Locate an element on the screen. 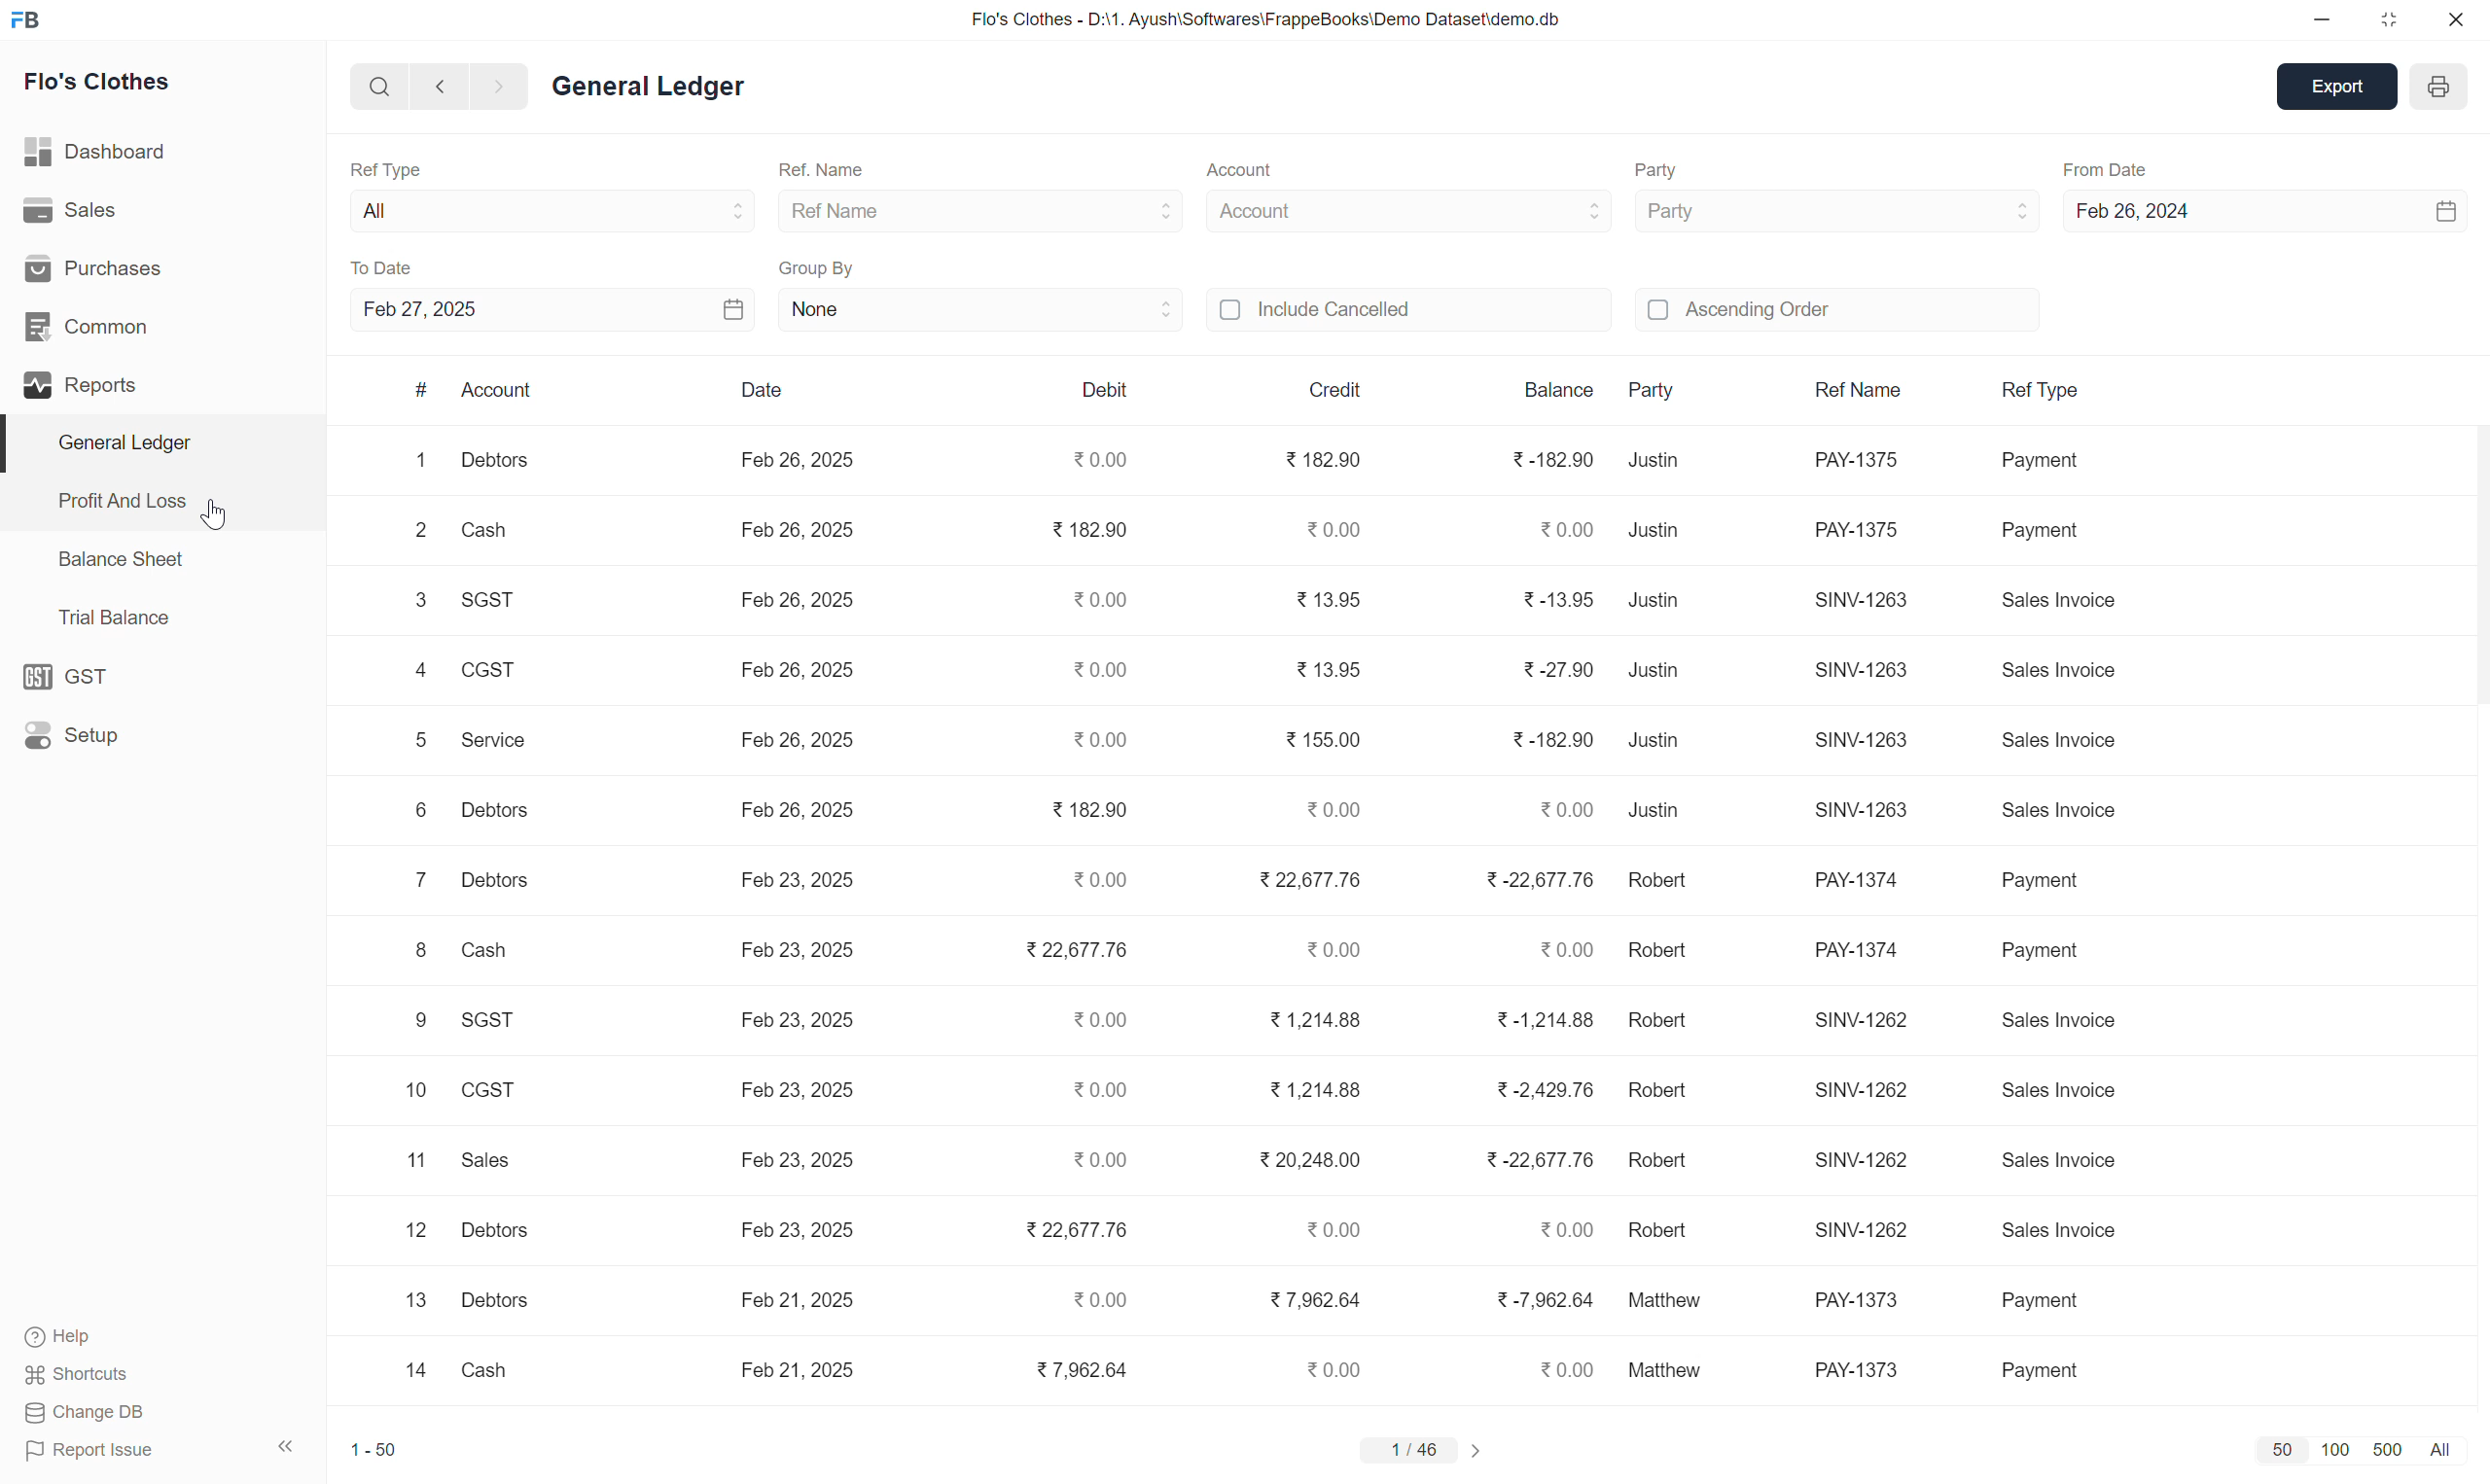  ₹0.00 is located at coordinates (1091, 736).